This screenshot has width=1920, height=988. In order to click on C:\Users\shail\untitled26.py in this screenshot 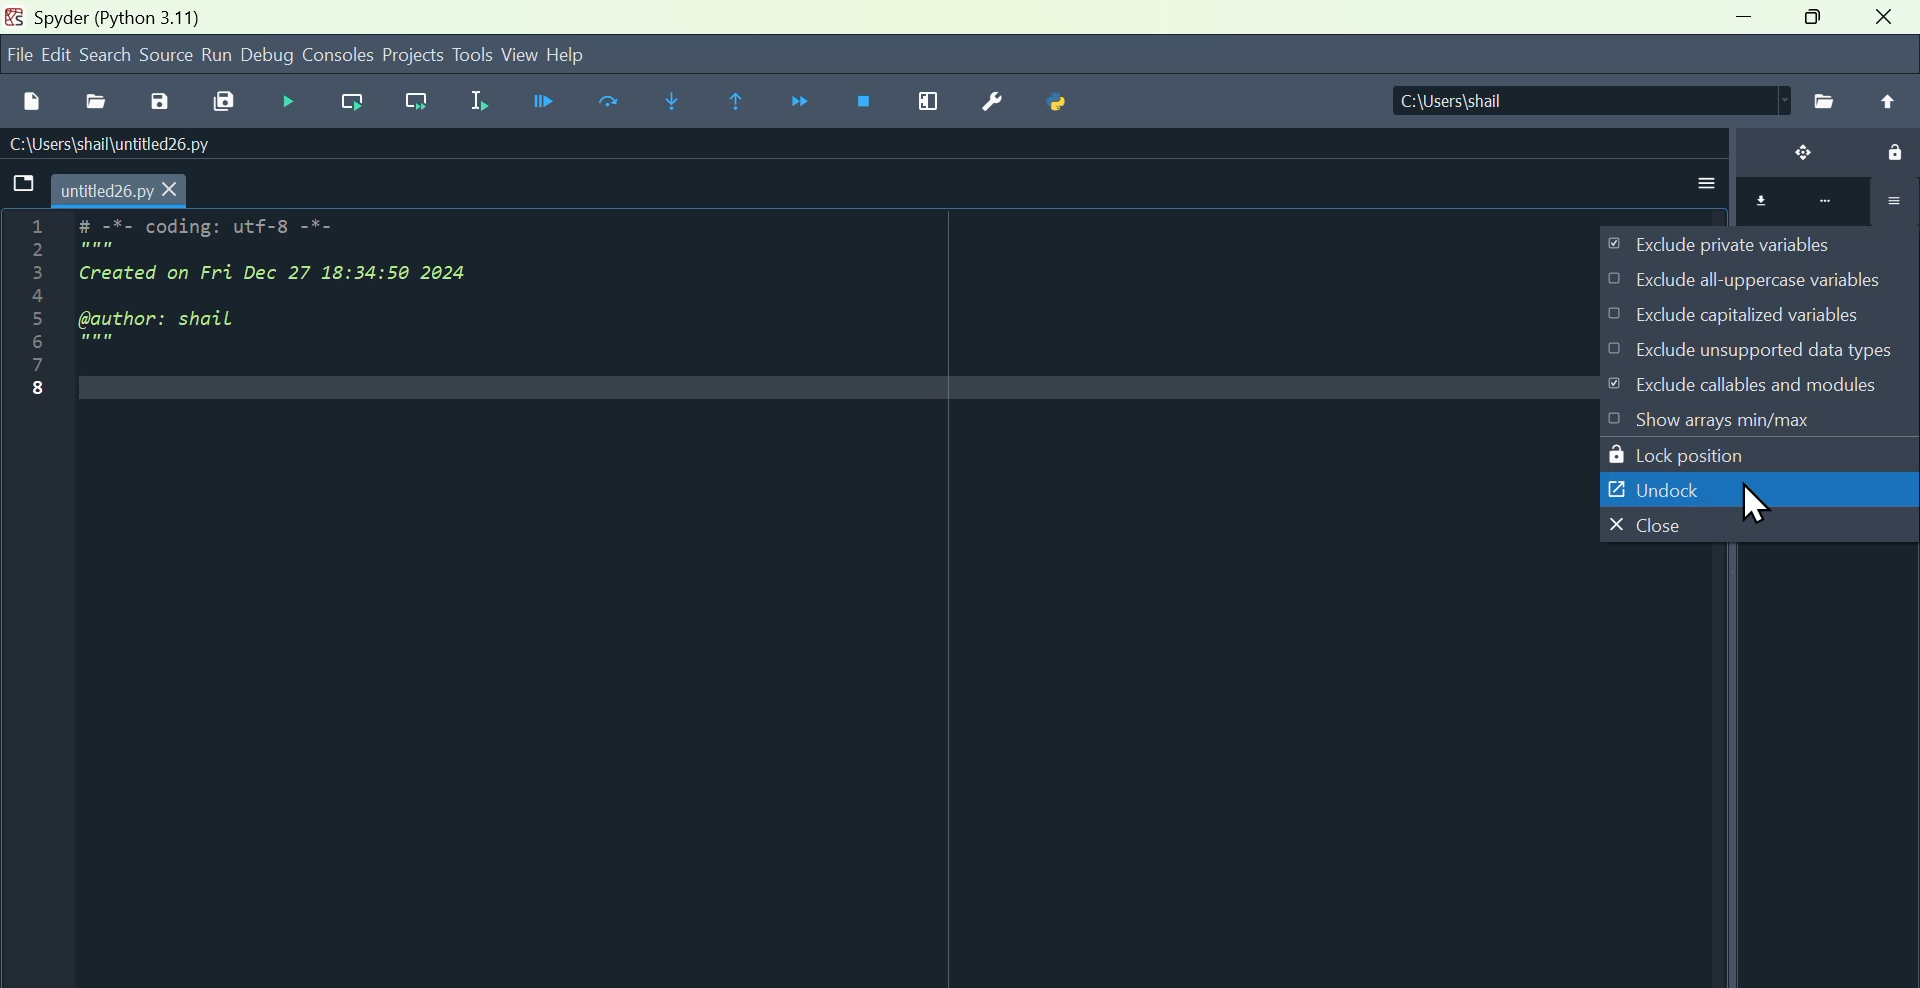, I will do `click(130, 144)`.